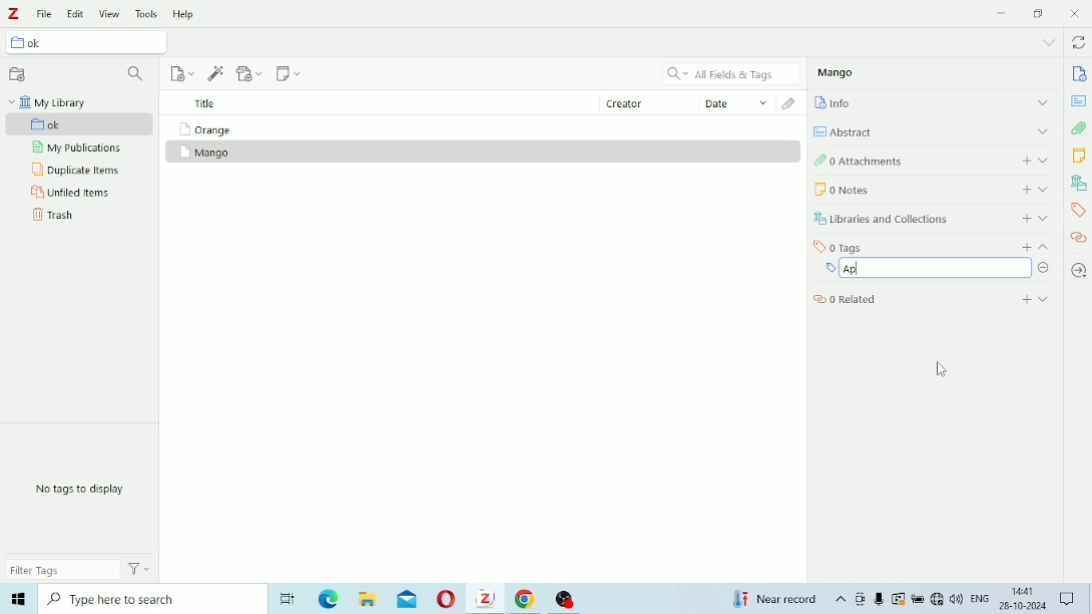  I want to click on 26-10-2024, so click(1026, 608).